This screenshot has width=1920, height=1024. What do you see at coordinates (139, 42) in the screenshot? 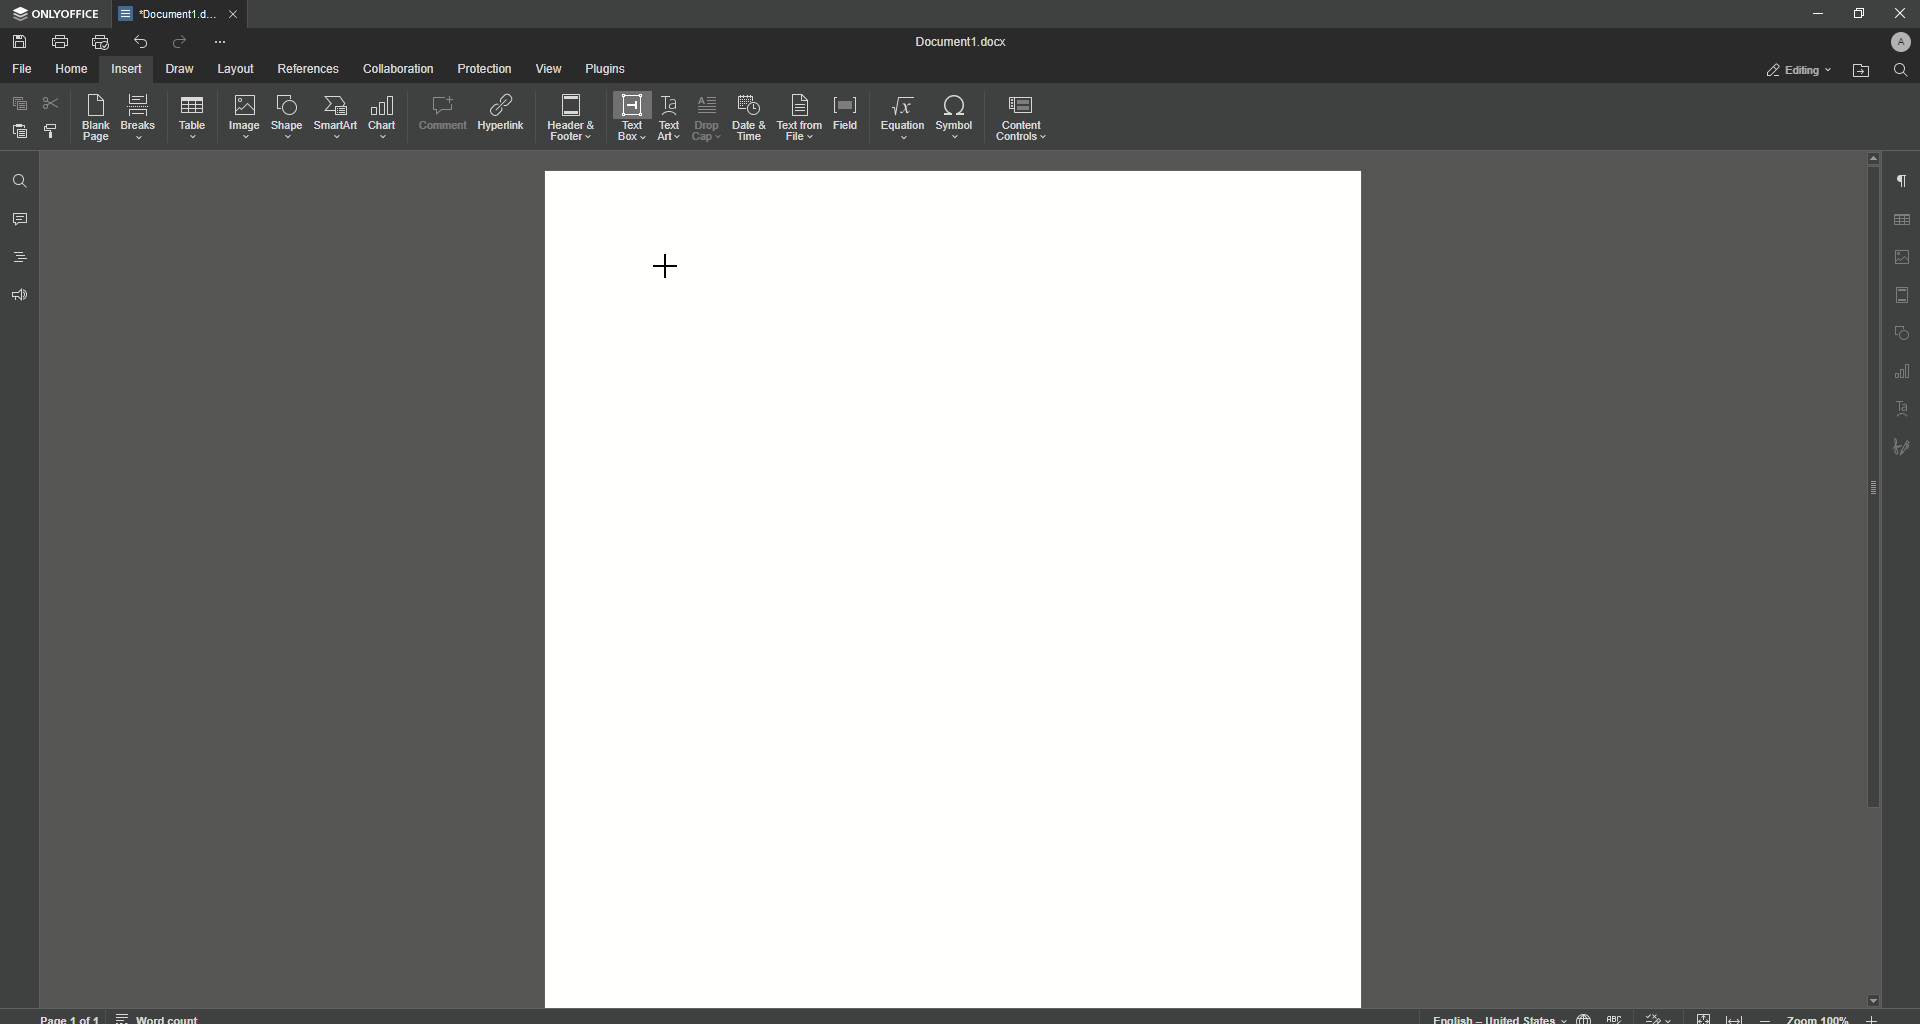
I see `Undo` at bounding box center [139, 42].